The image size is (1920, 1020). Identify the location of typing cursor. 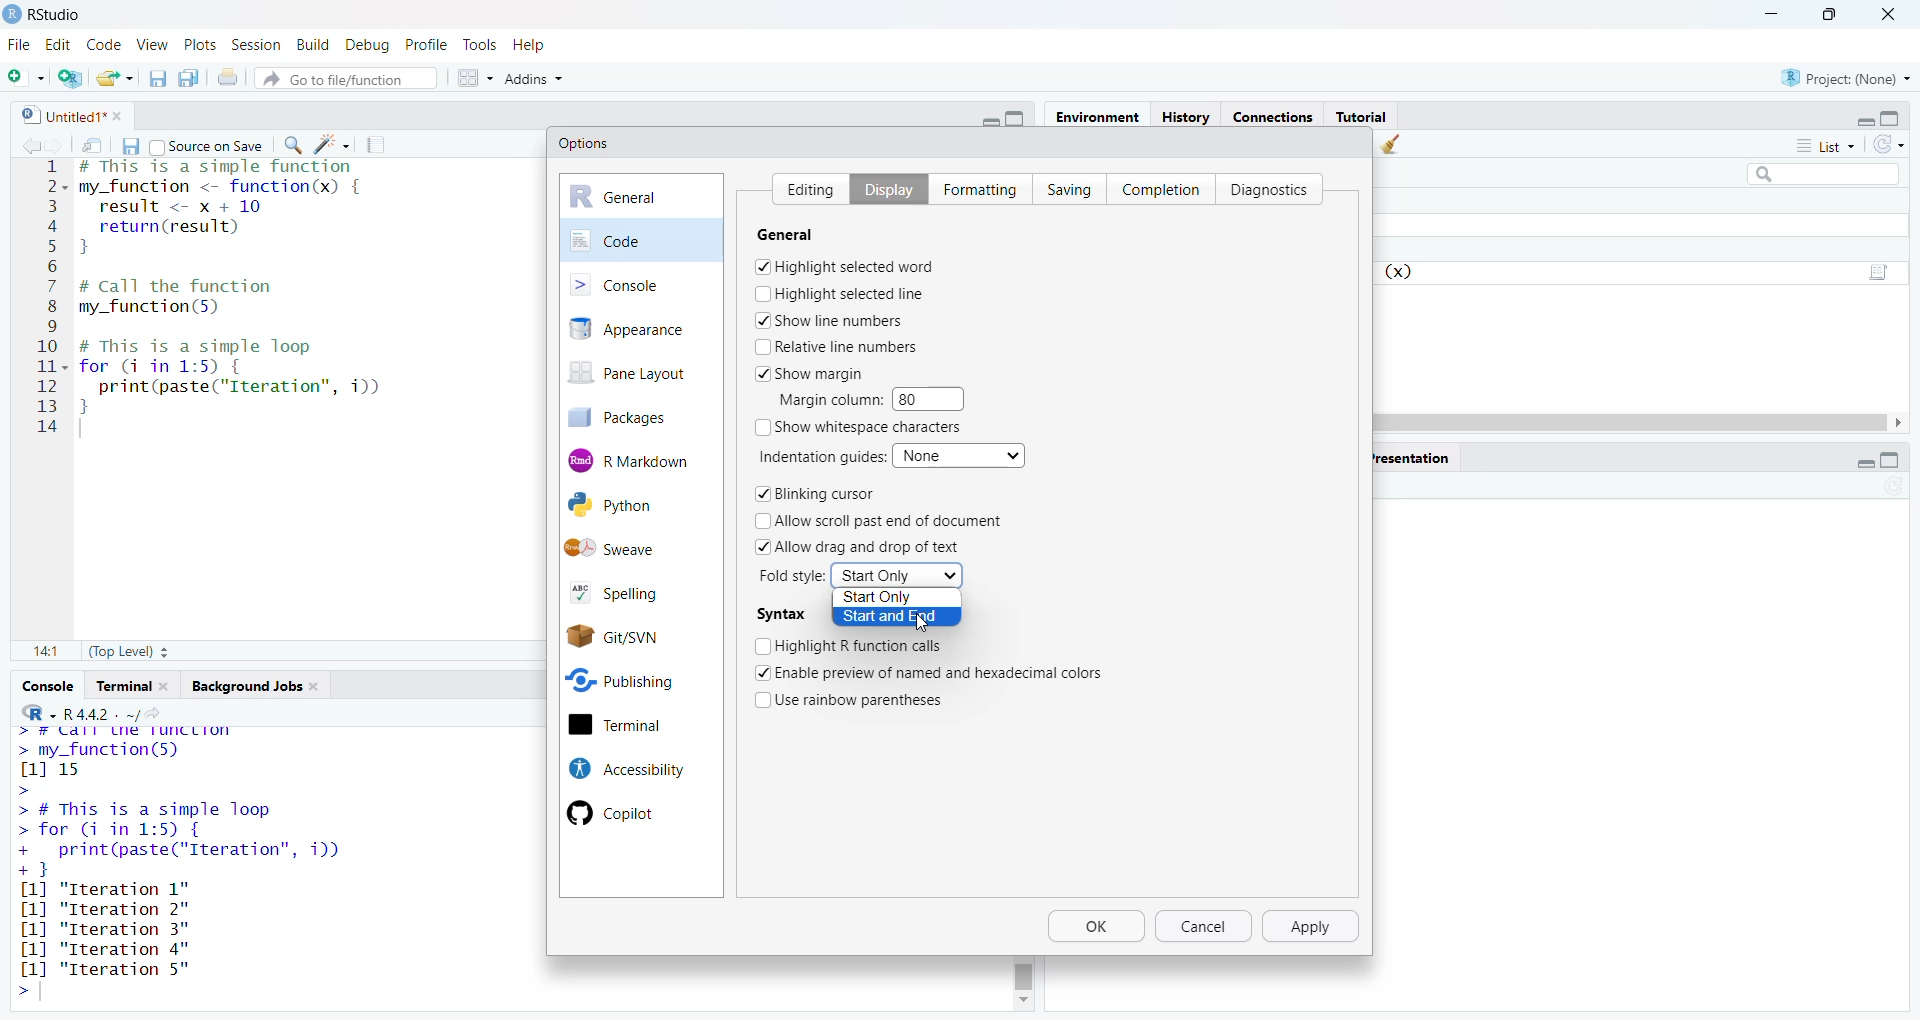
(87, 430).